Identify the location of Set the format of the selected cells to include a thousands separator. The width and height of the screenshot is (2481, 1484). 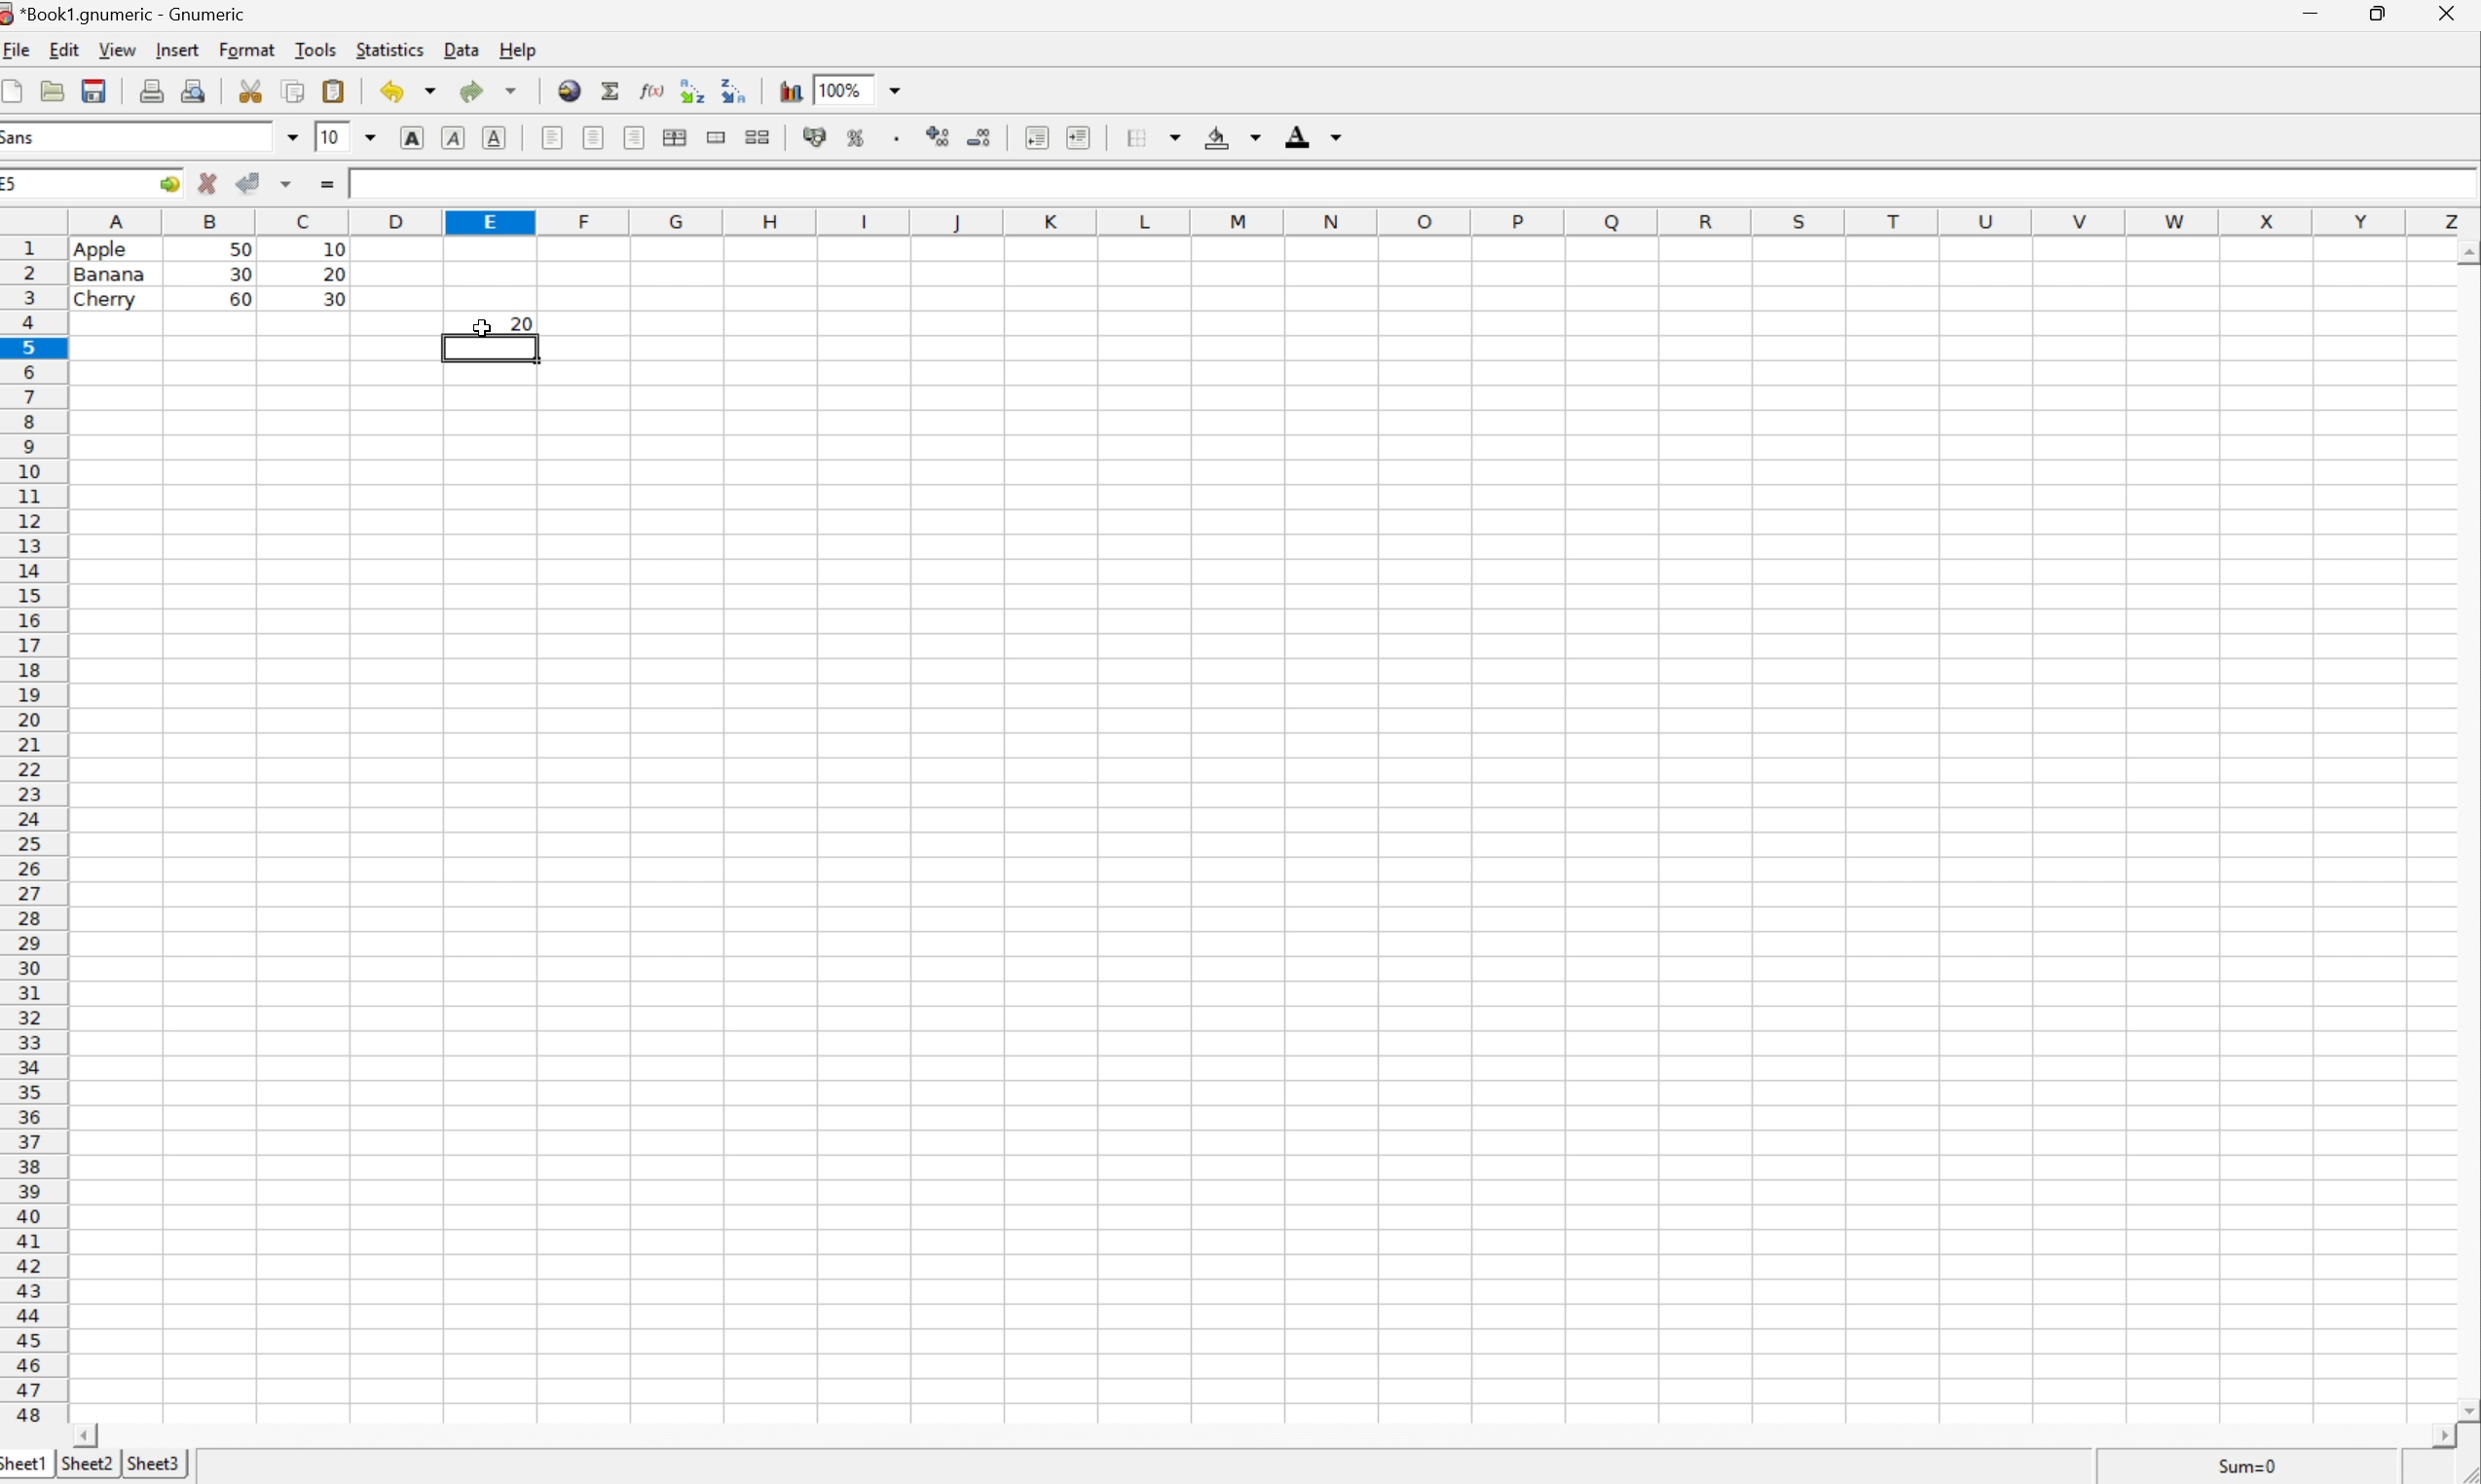
(898, 137).